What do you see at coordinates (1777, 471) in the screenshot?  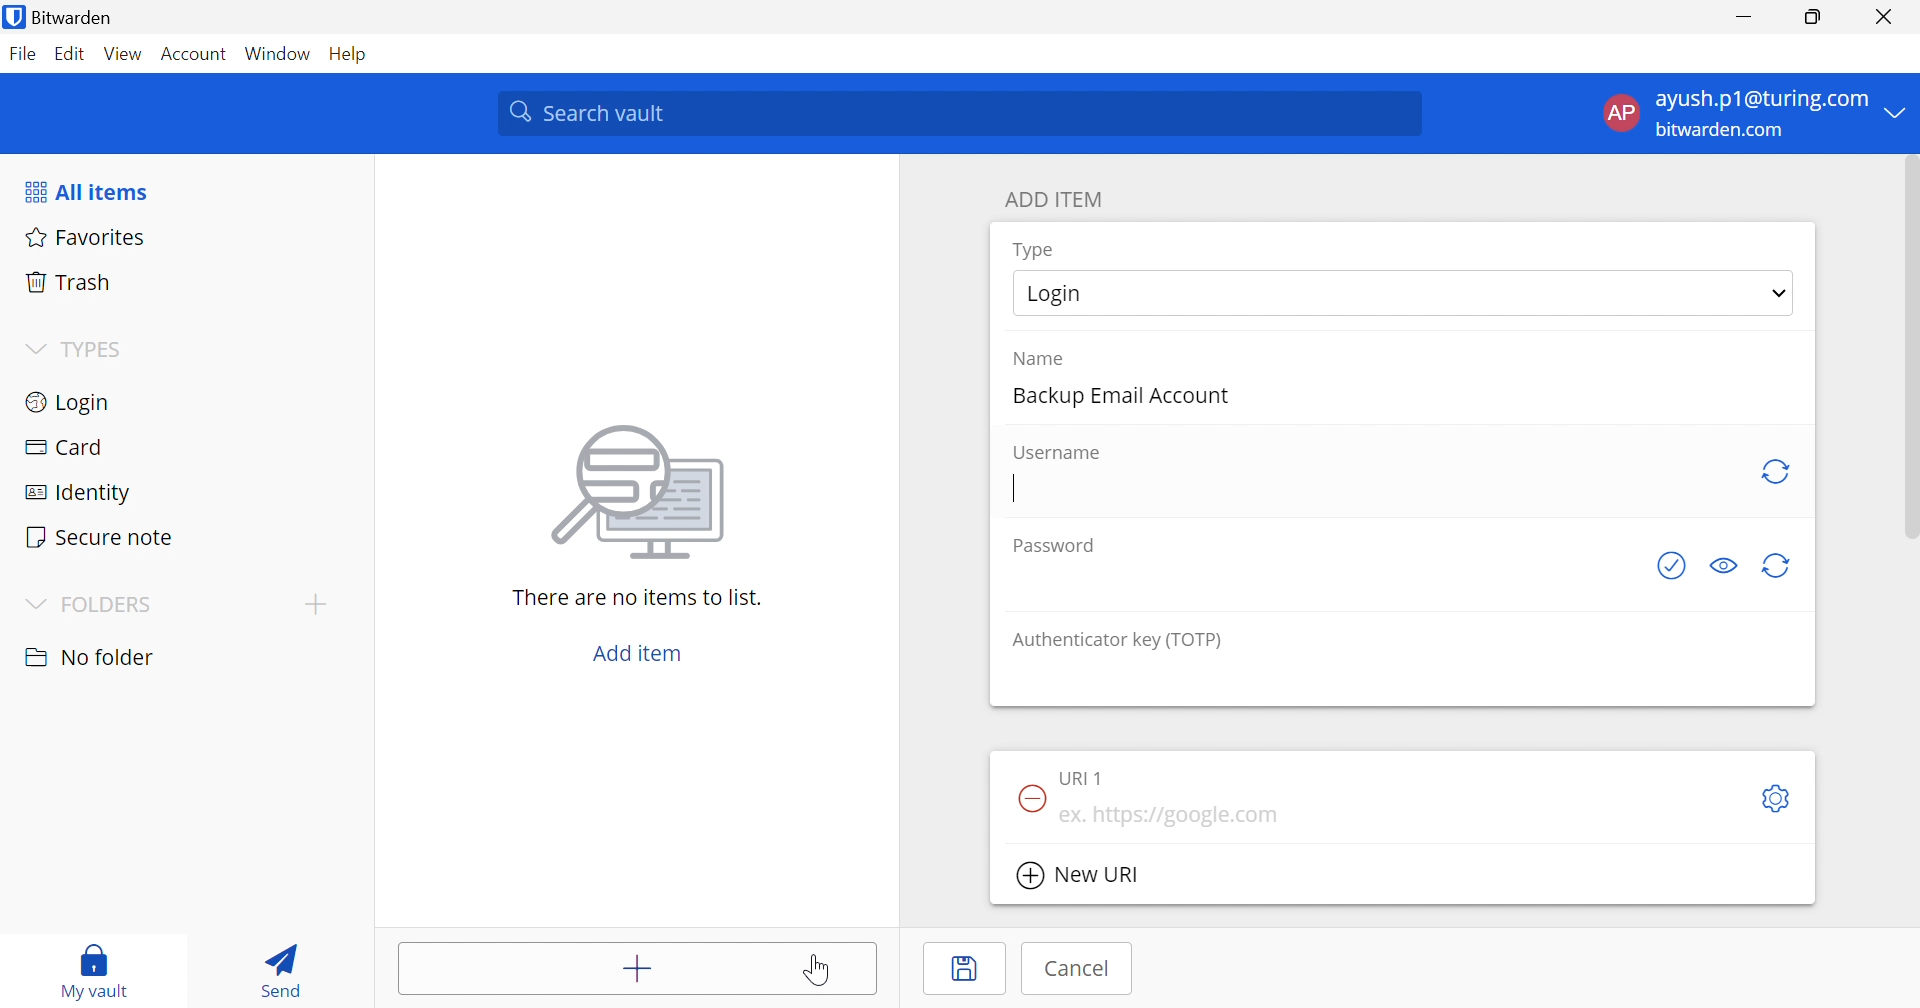 I see `Generate password` at bounding box center [1777, 471].